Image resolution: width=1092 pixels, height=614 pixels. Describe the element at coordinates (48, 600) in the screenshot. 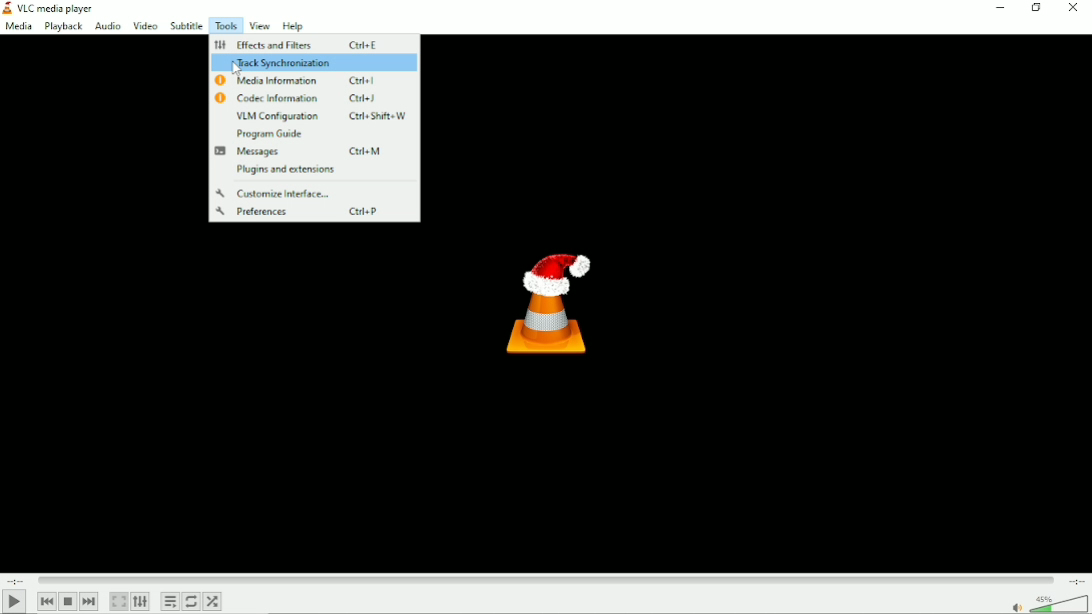

I see `Previous` at that location.